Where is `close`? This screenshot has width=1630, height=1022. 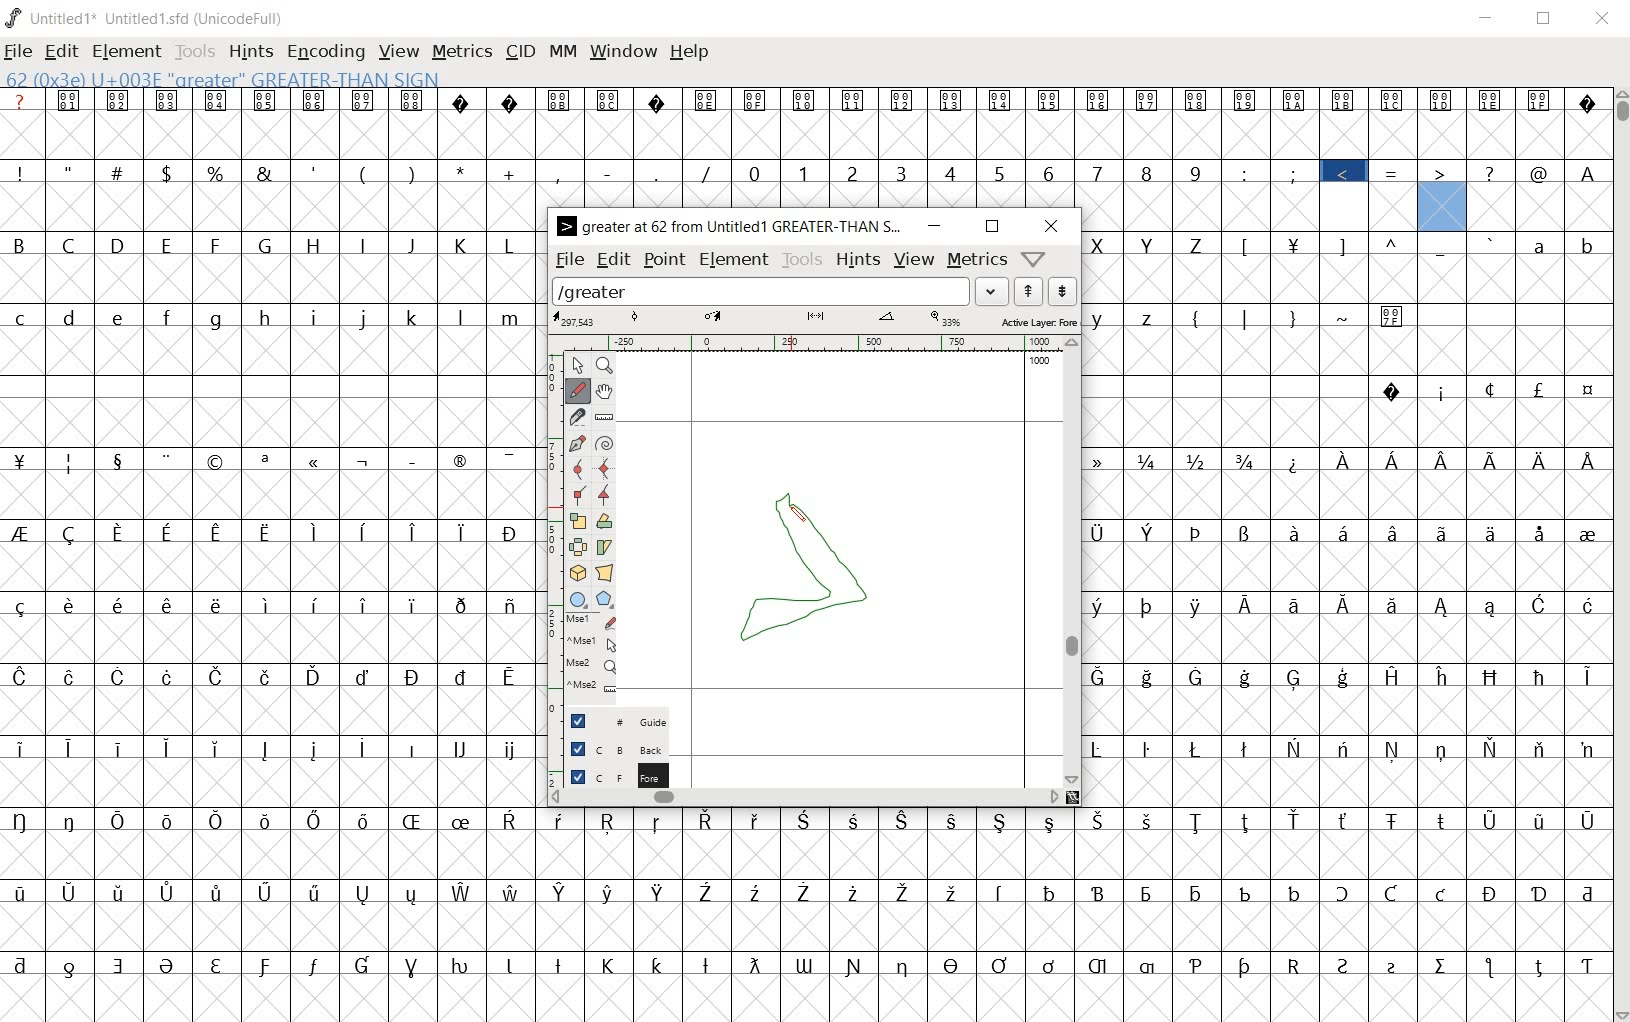
close is located at coordinates (1601, 18).